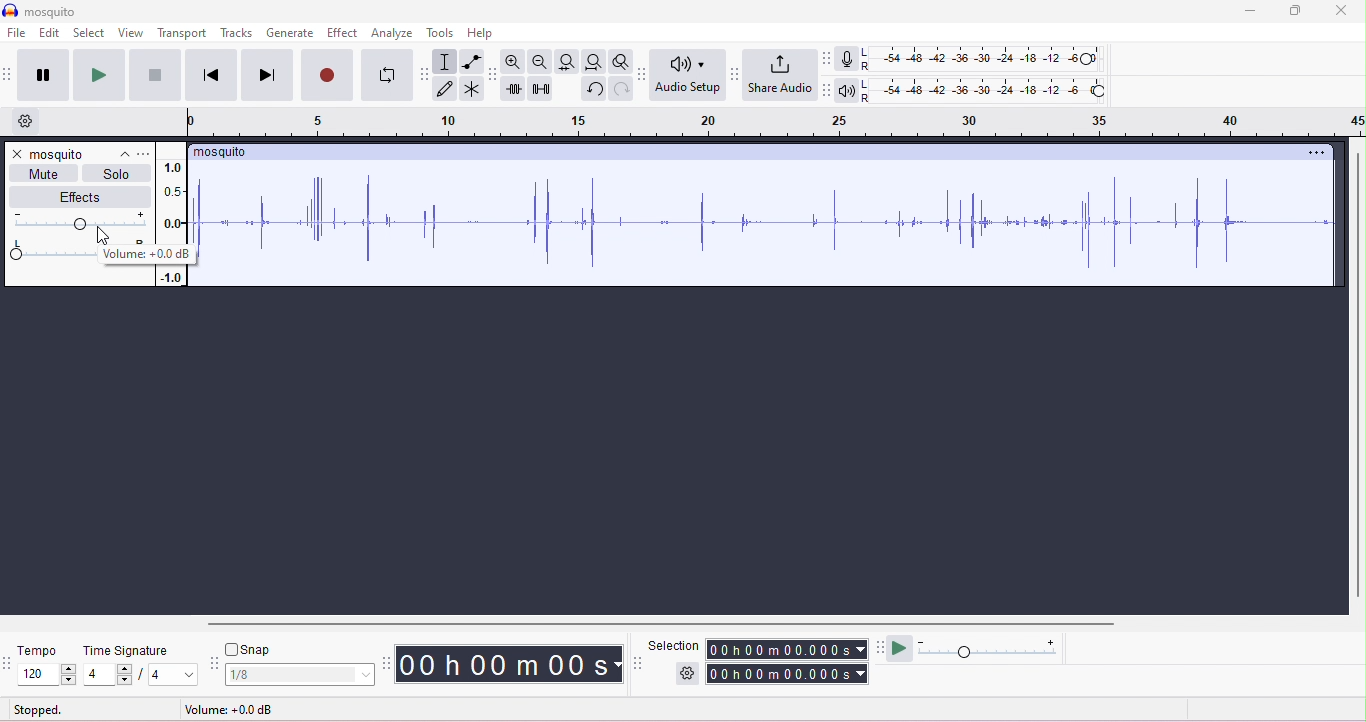 This screenshot has height=722, width=1366. What do you see at coordinates (388, 662) in the screenshot?
I see `time tool` at bounding box center [388, 662].